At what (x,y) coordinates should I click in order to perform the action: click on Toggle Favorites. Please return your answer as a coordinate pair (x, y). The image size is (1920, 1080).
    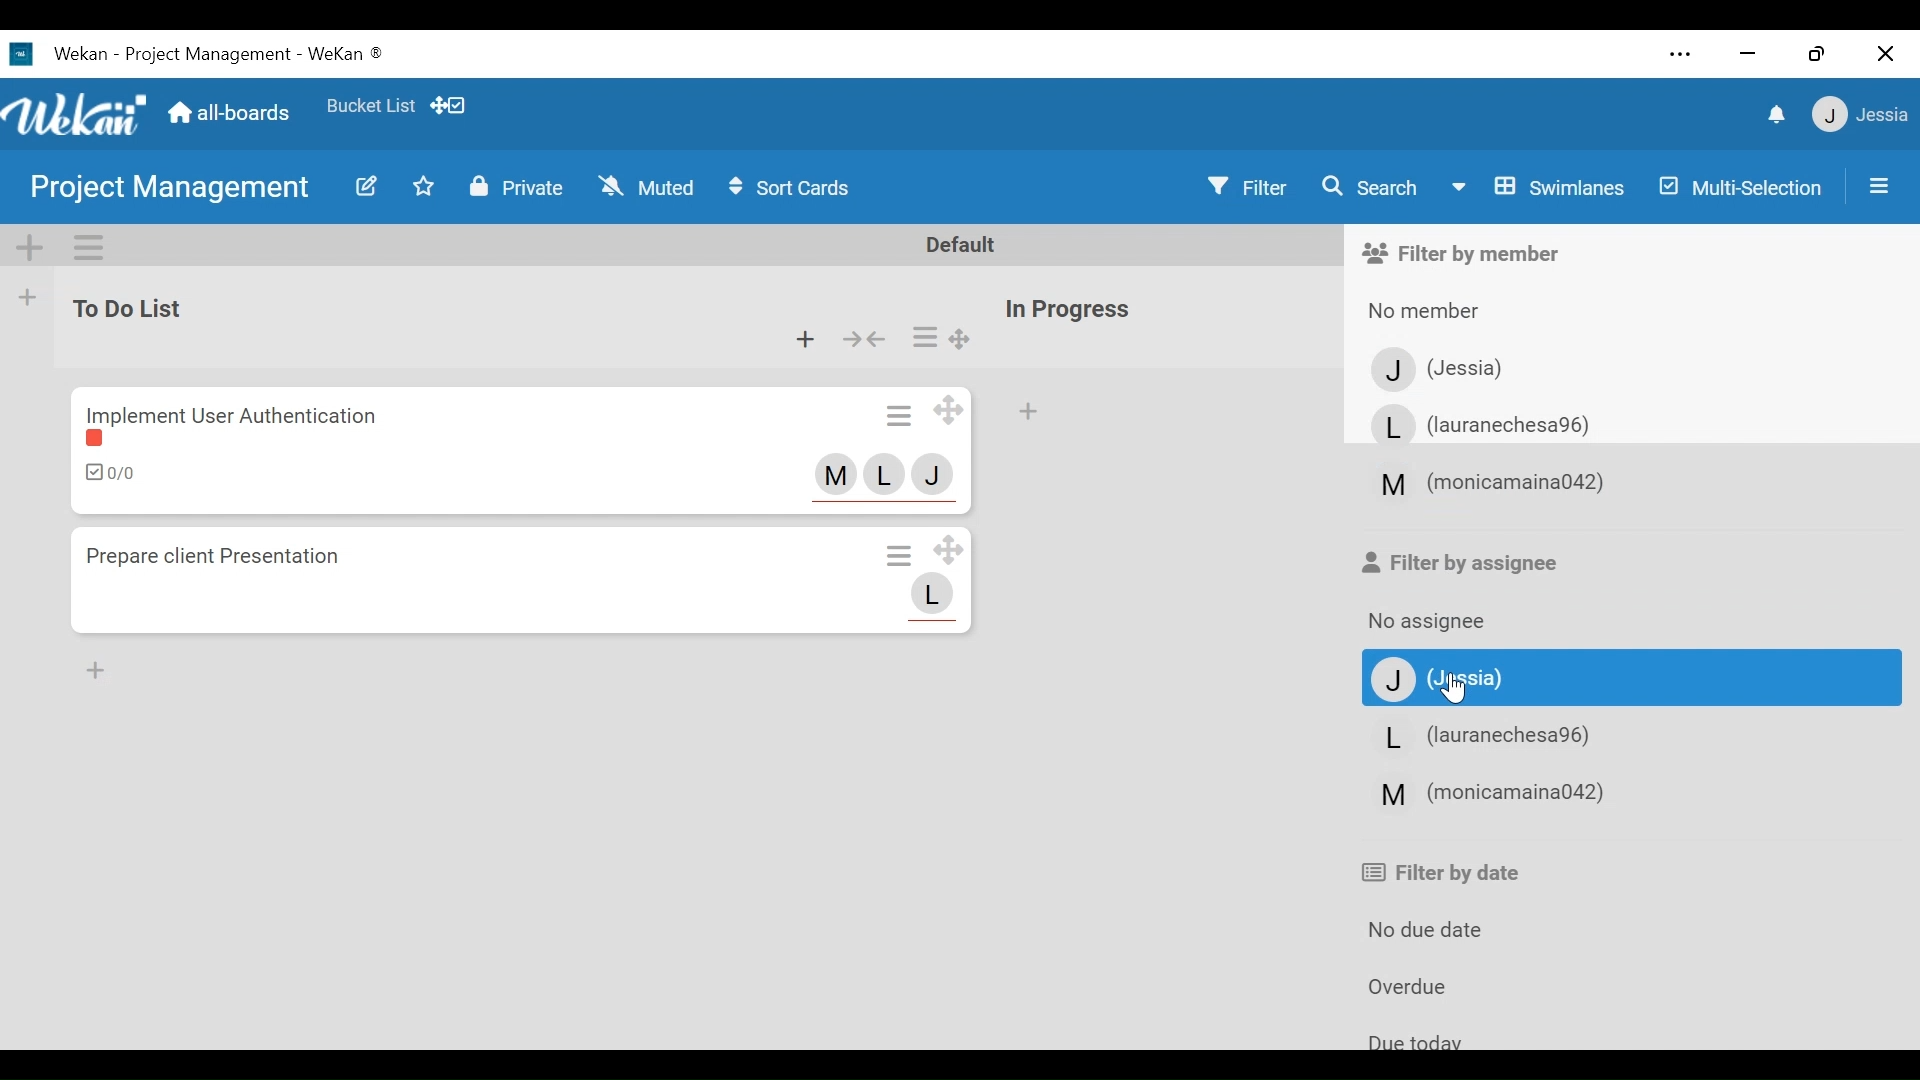
    Looking at the image, I should click on (424, 187).